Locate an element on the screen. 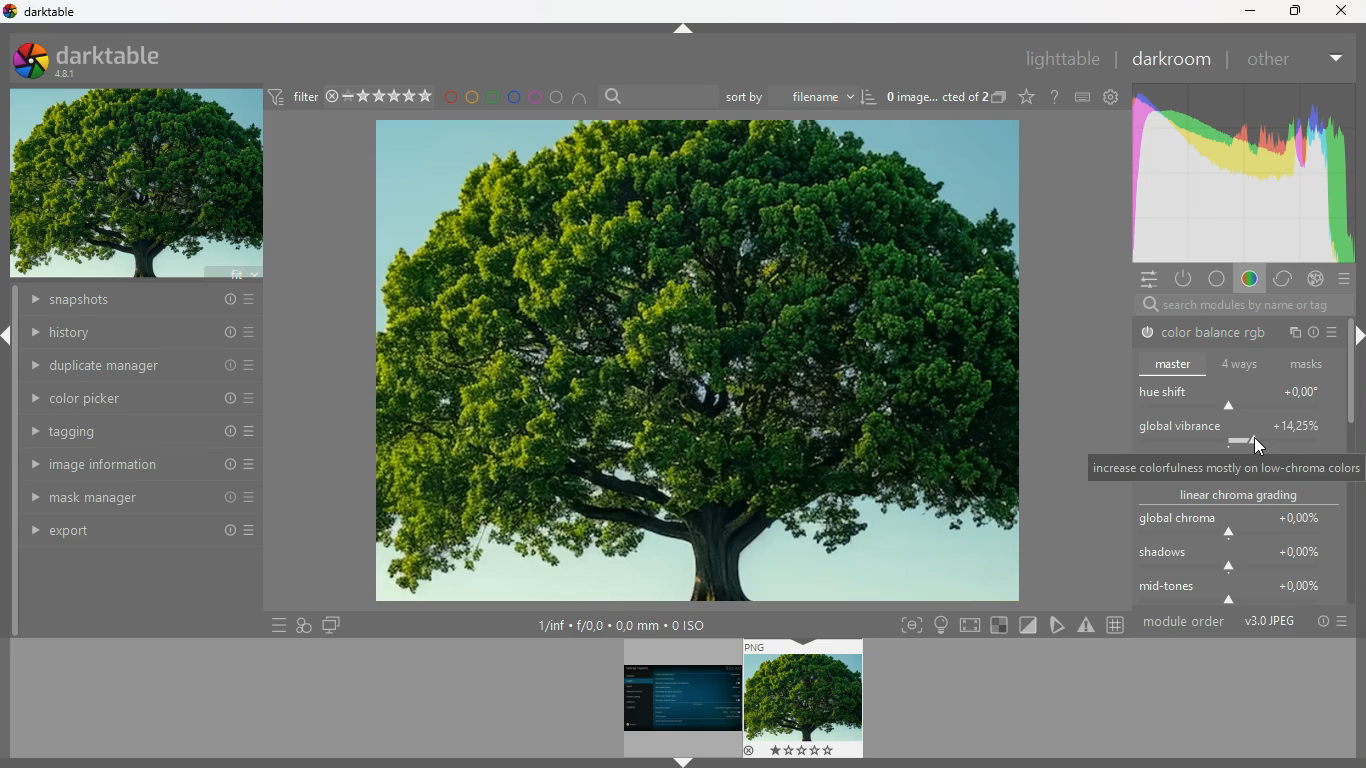 The width and height of the screenshot is (1366, 768). color picker is located at coordinates (143, 398).